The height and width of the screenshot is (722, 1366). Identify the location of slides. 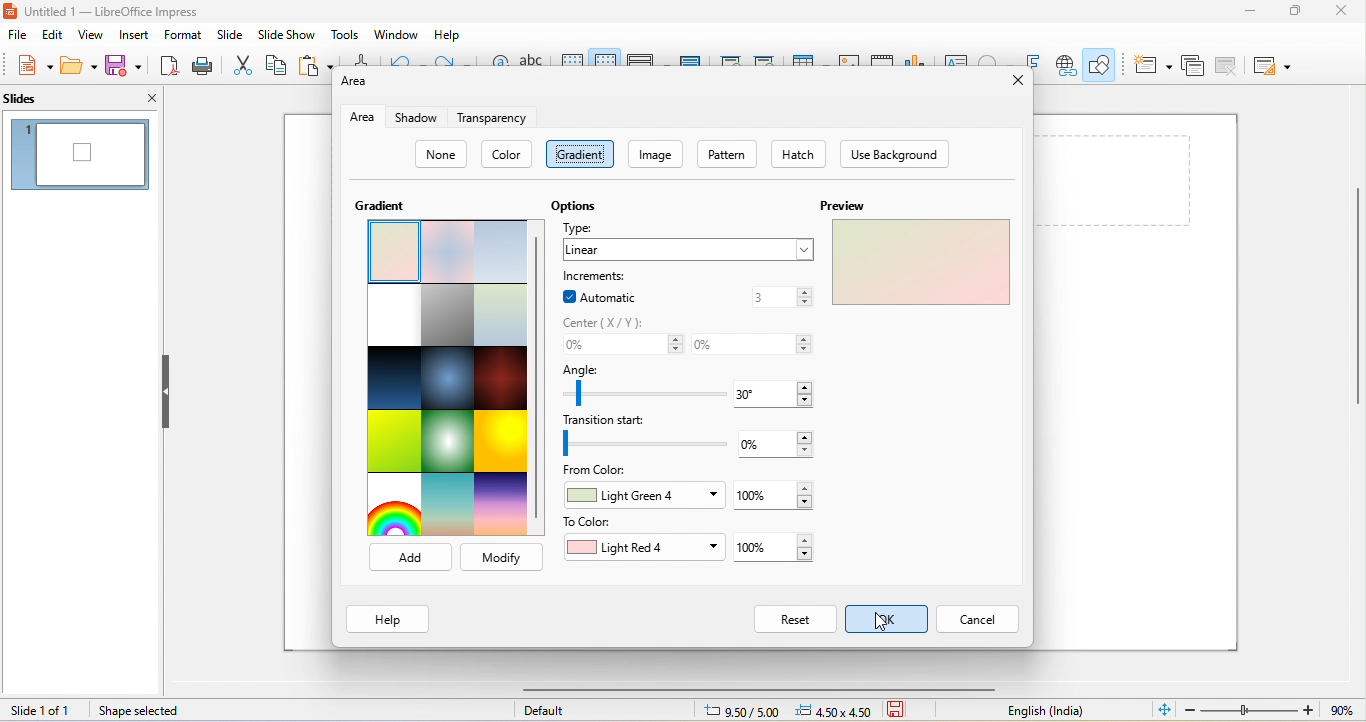
(50, 97).